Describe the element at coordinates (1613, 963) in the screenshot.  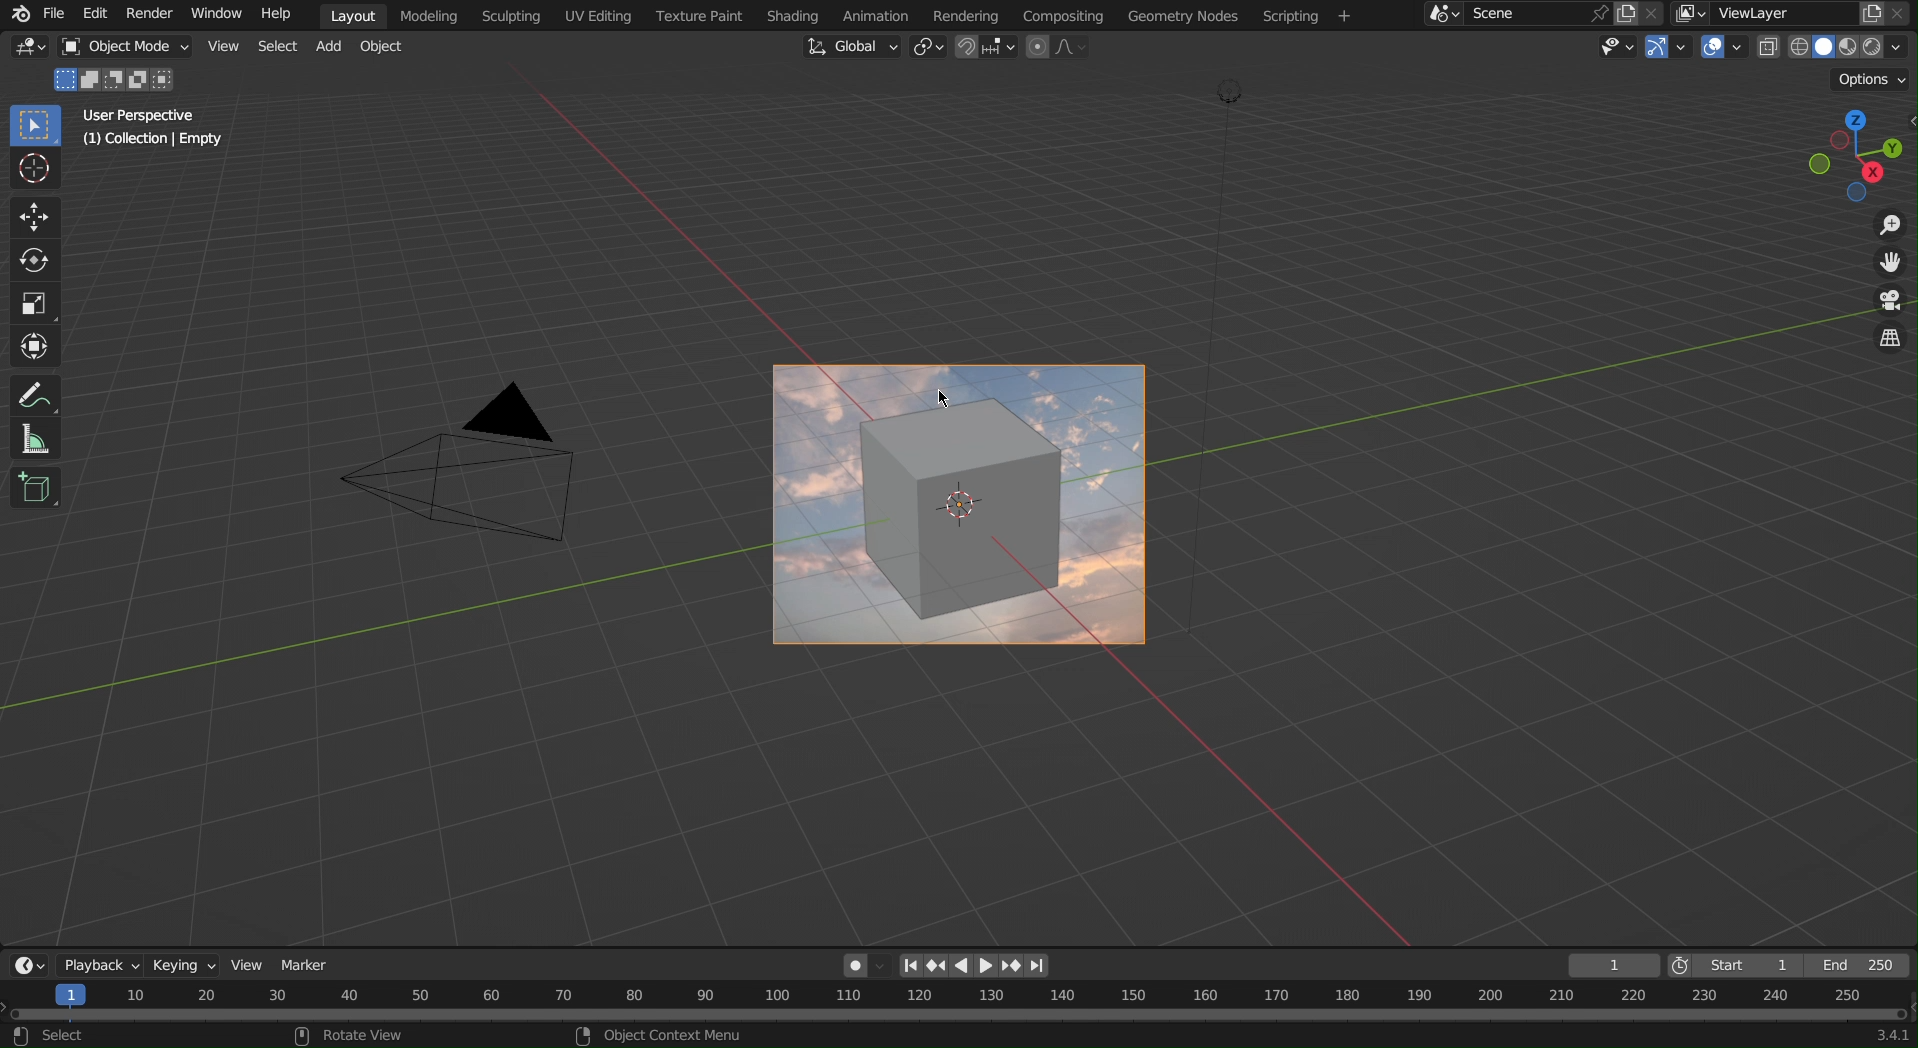
I see `1` at that location.